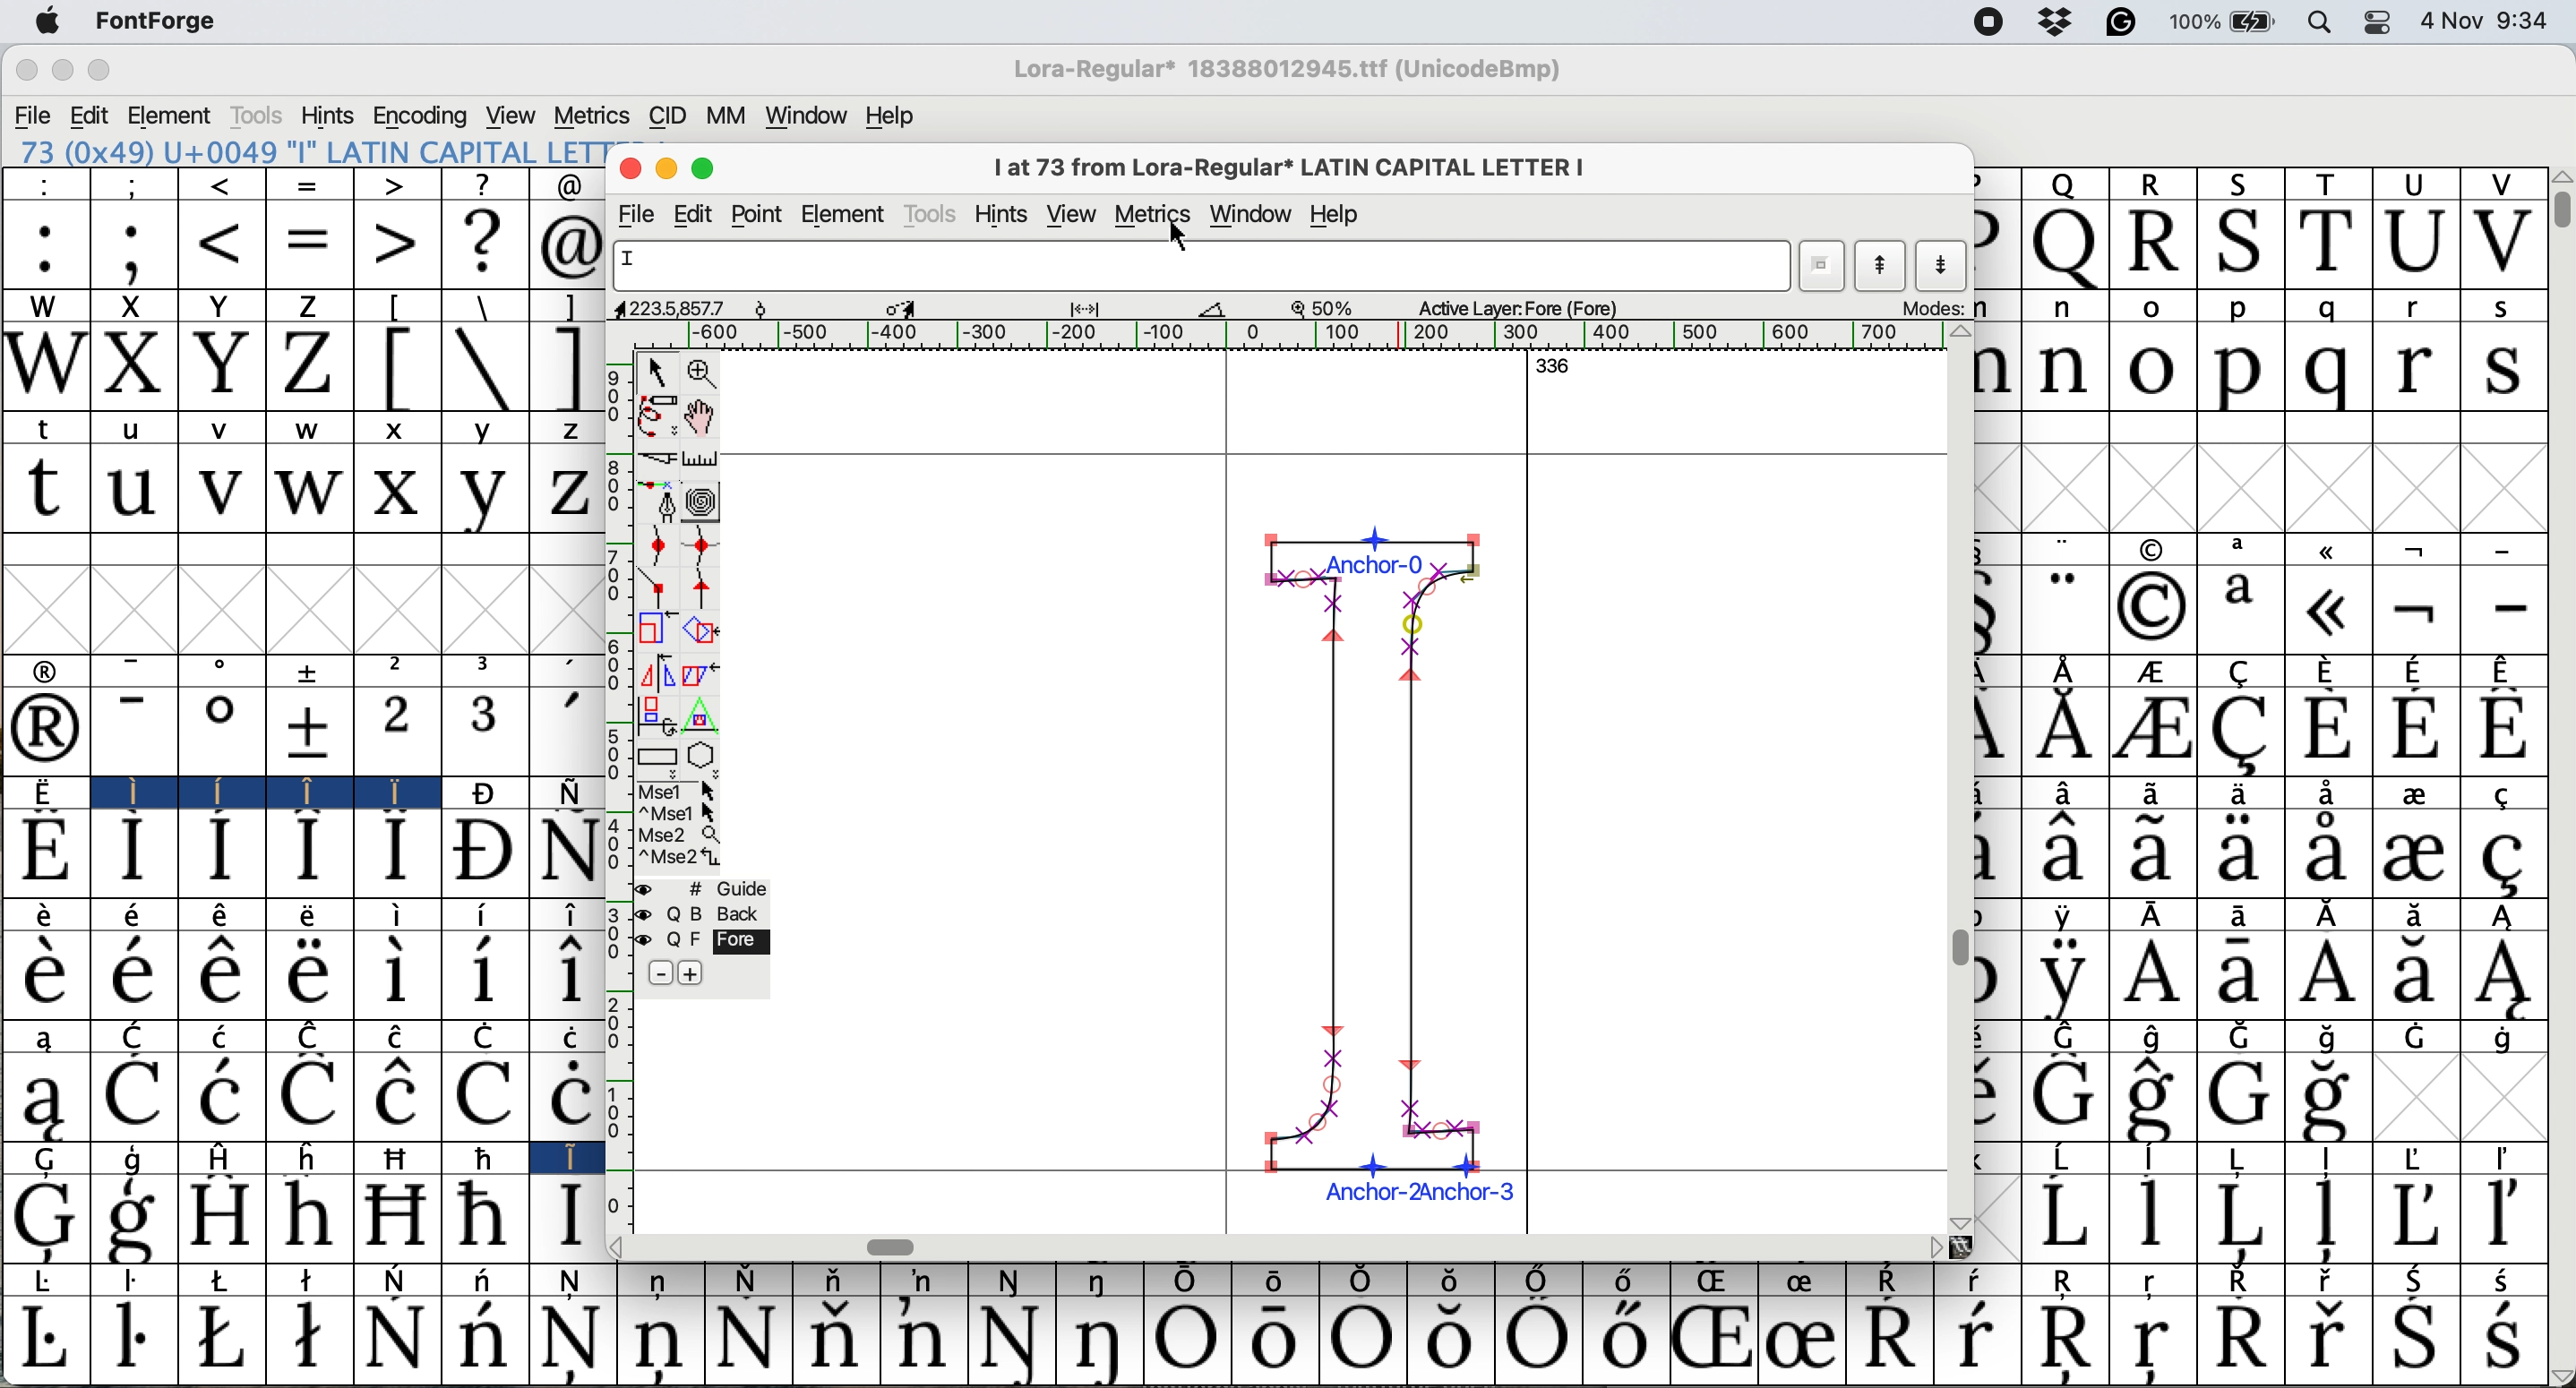 The image size is (2576, 1388). I want to click on help, so click(887, 116).